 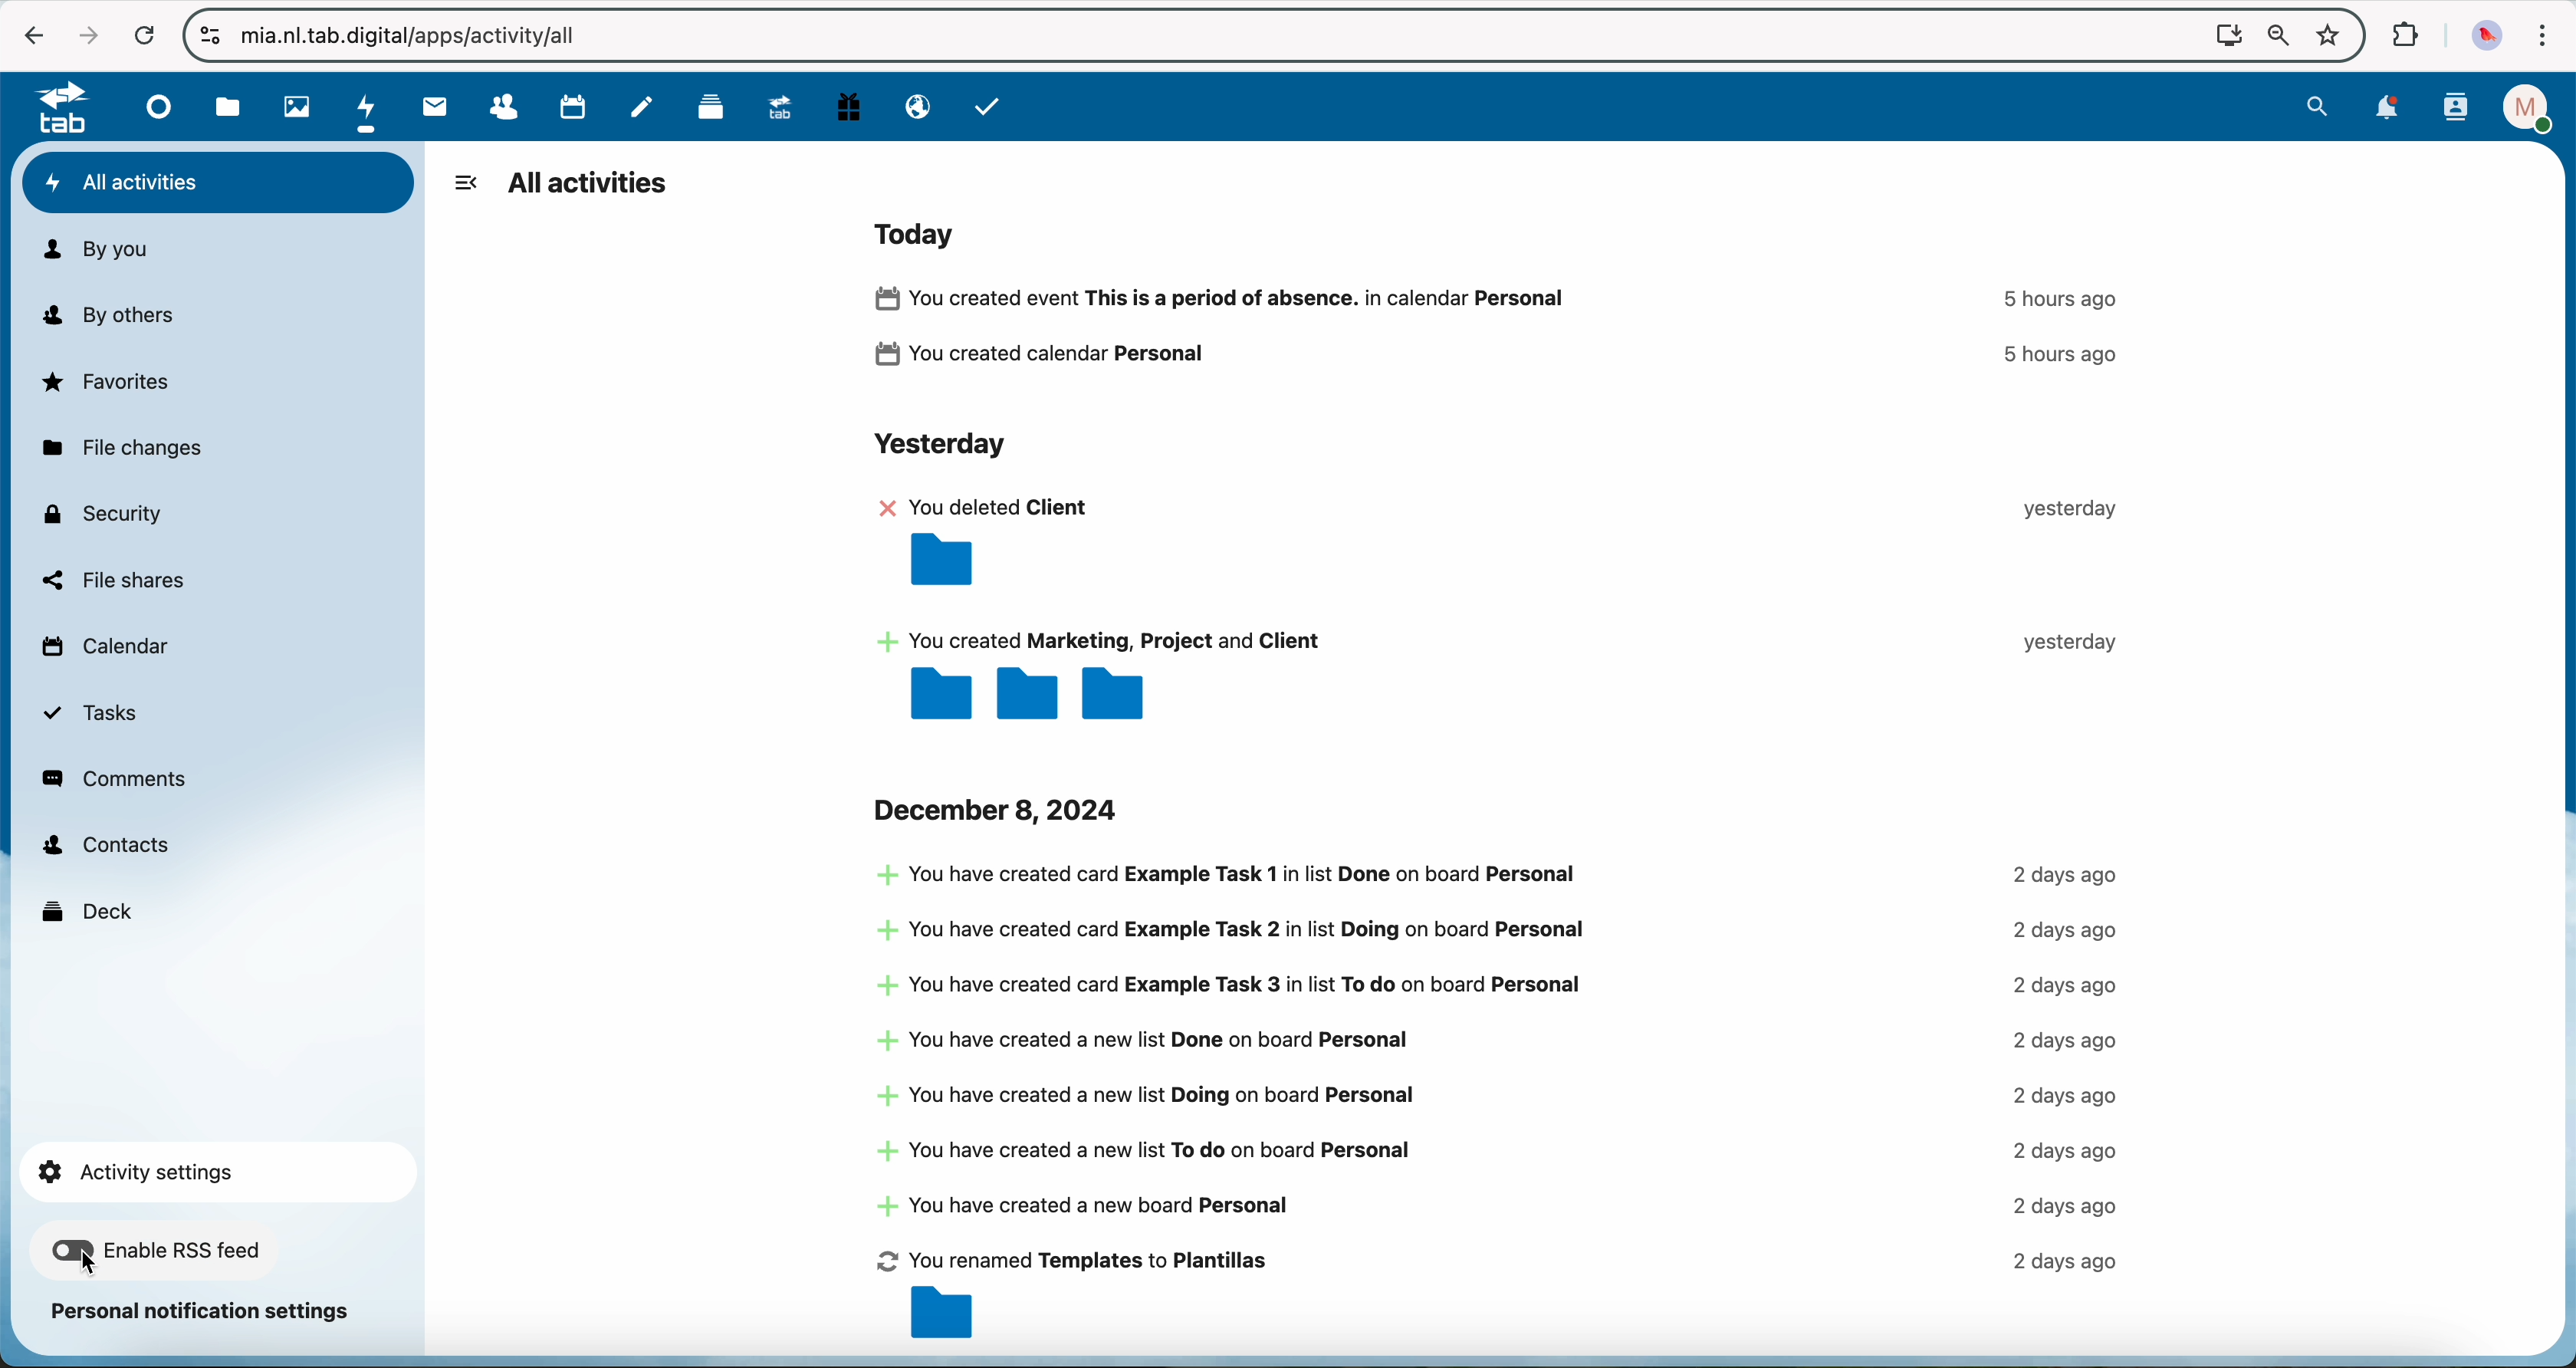 What do you see at coordinates (704, 107) in the screenshot?
I see `deck` at bounding box center [704, 107].